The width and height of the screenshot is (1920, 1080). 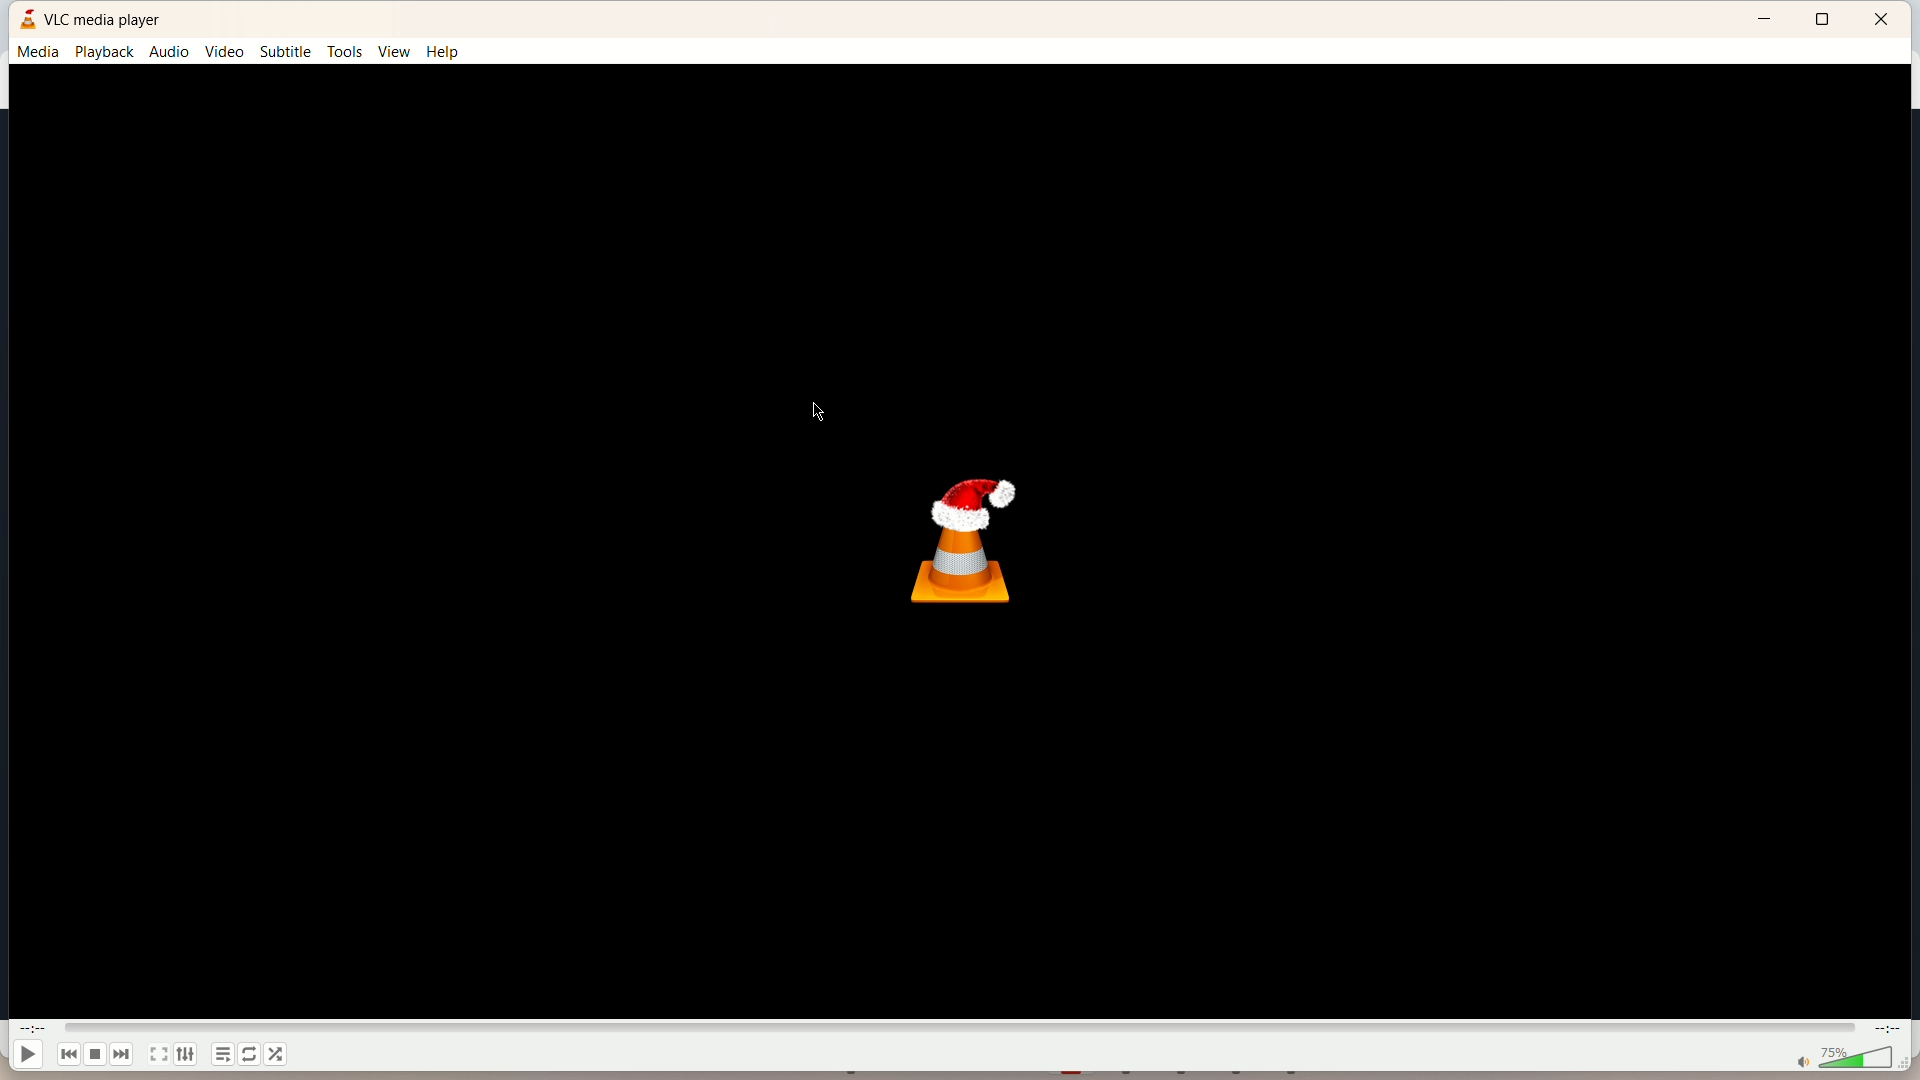 I want to click on VLC MEDIA PALYER, so click(x=107, y=19).